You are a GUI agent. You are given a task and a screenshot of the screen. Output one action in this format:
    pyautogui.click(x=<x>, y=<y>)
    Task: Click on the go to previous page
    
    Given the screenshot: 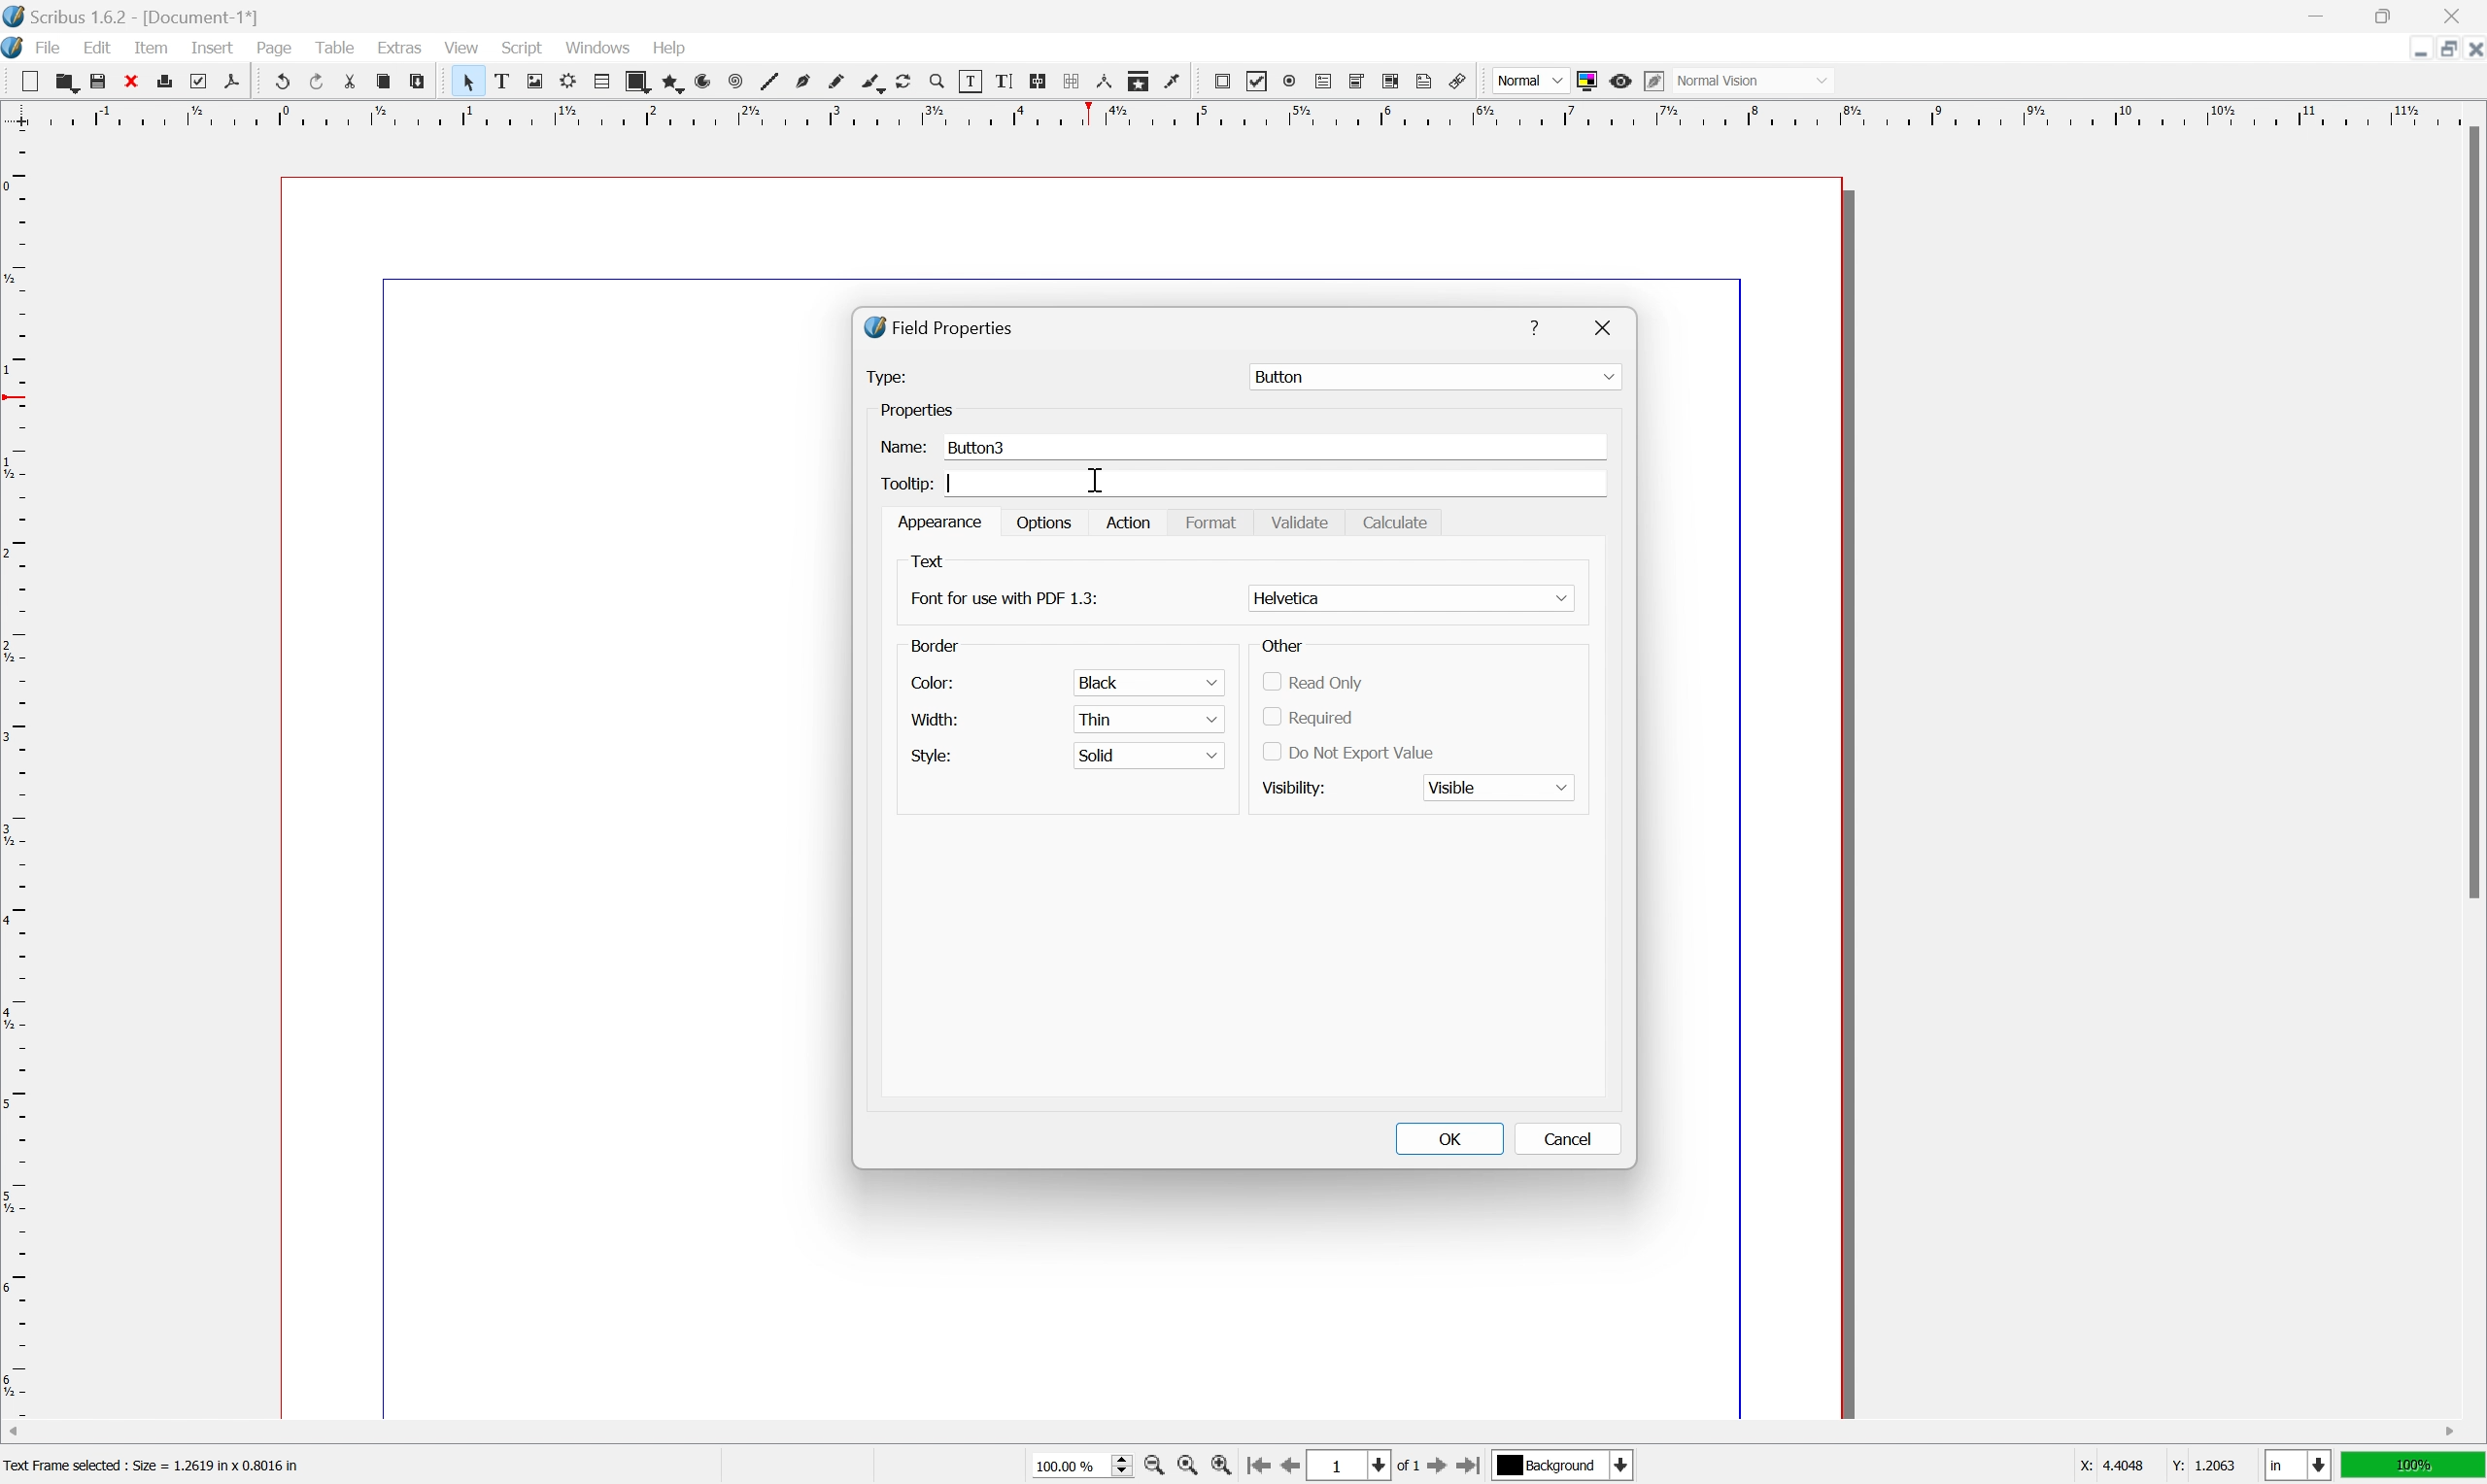 What is the action you would take?
    pyautogui.click(x=1289, y=1469)
    